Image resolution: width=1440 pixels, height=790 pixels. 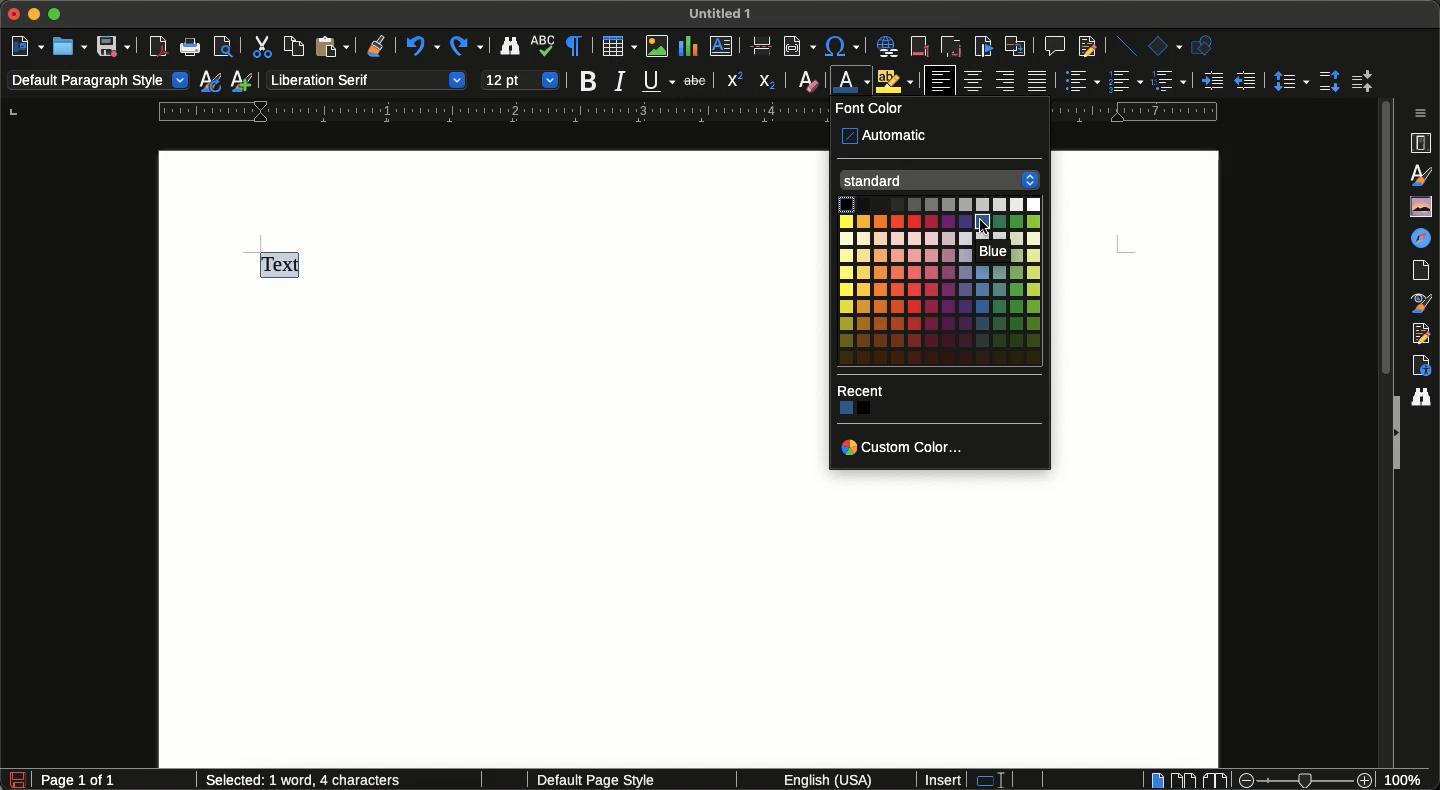 What do you see at coordinates (887, 48) in the screenshot?
I see `Insert hyperlink` at bounding box center [887, 48].